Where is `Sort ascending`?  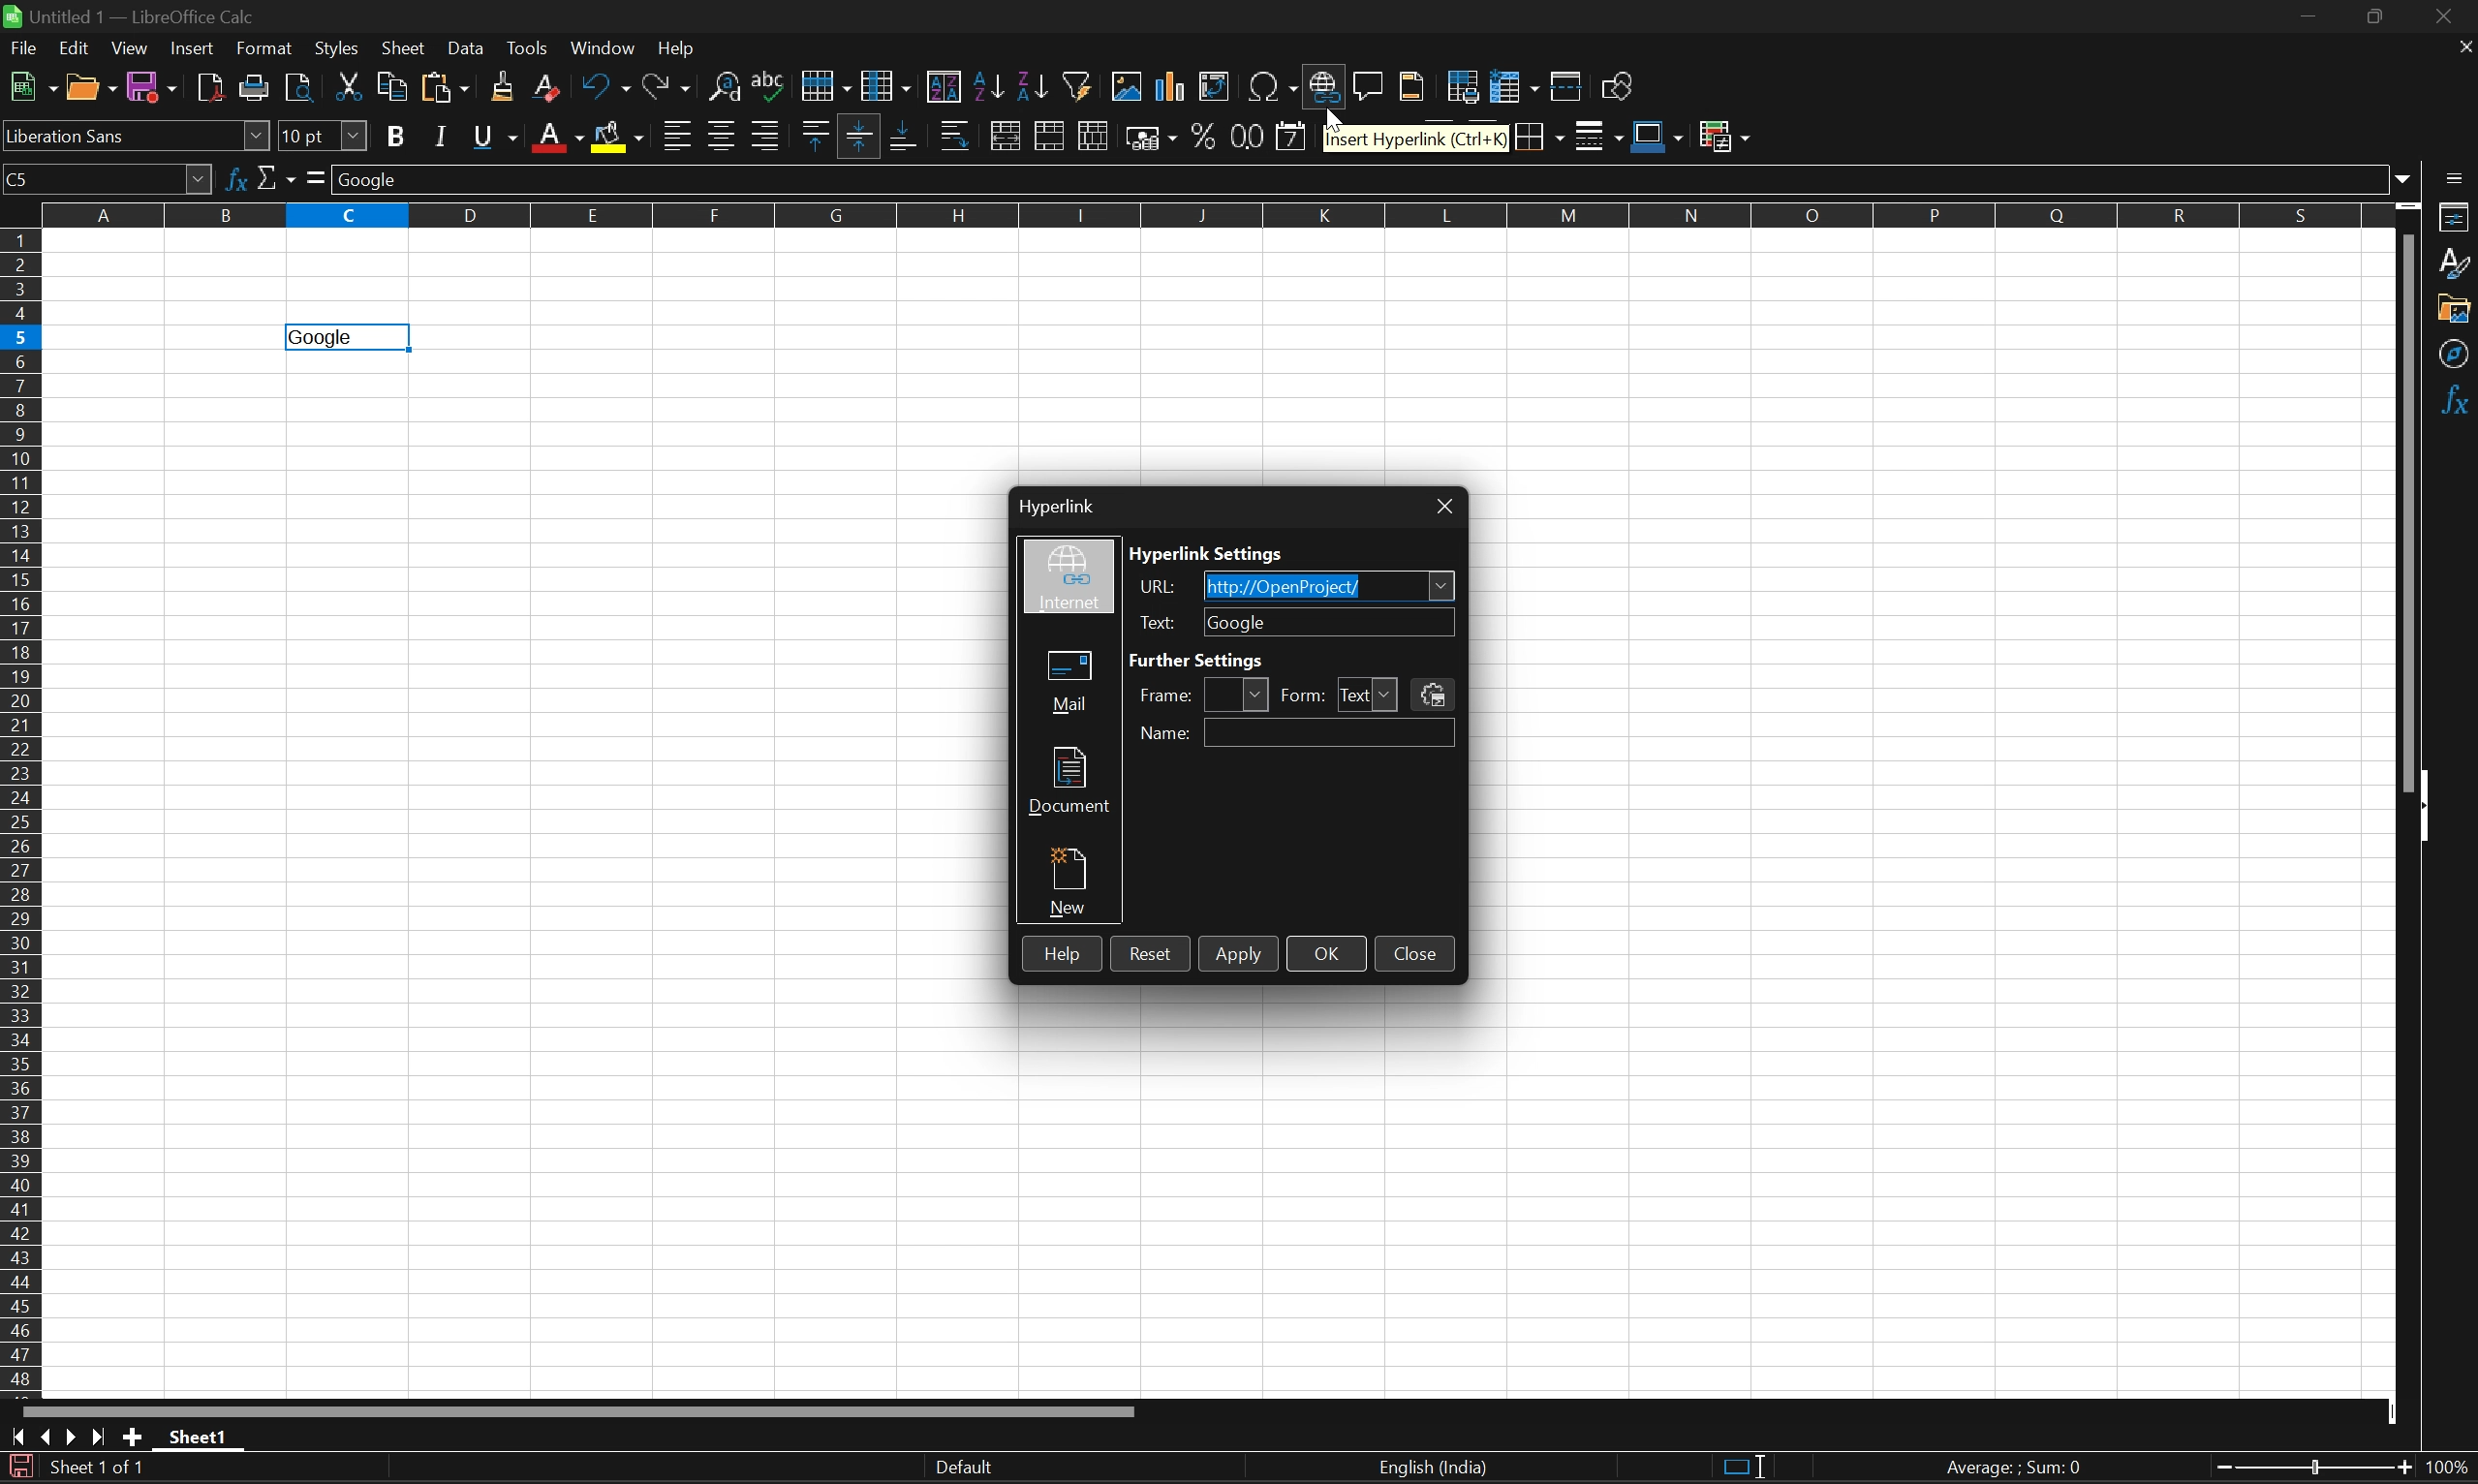
Sort ascending is located at coordinates (988, 86).